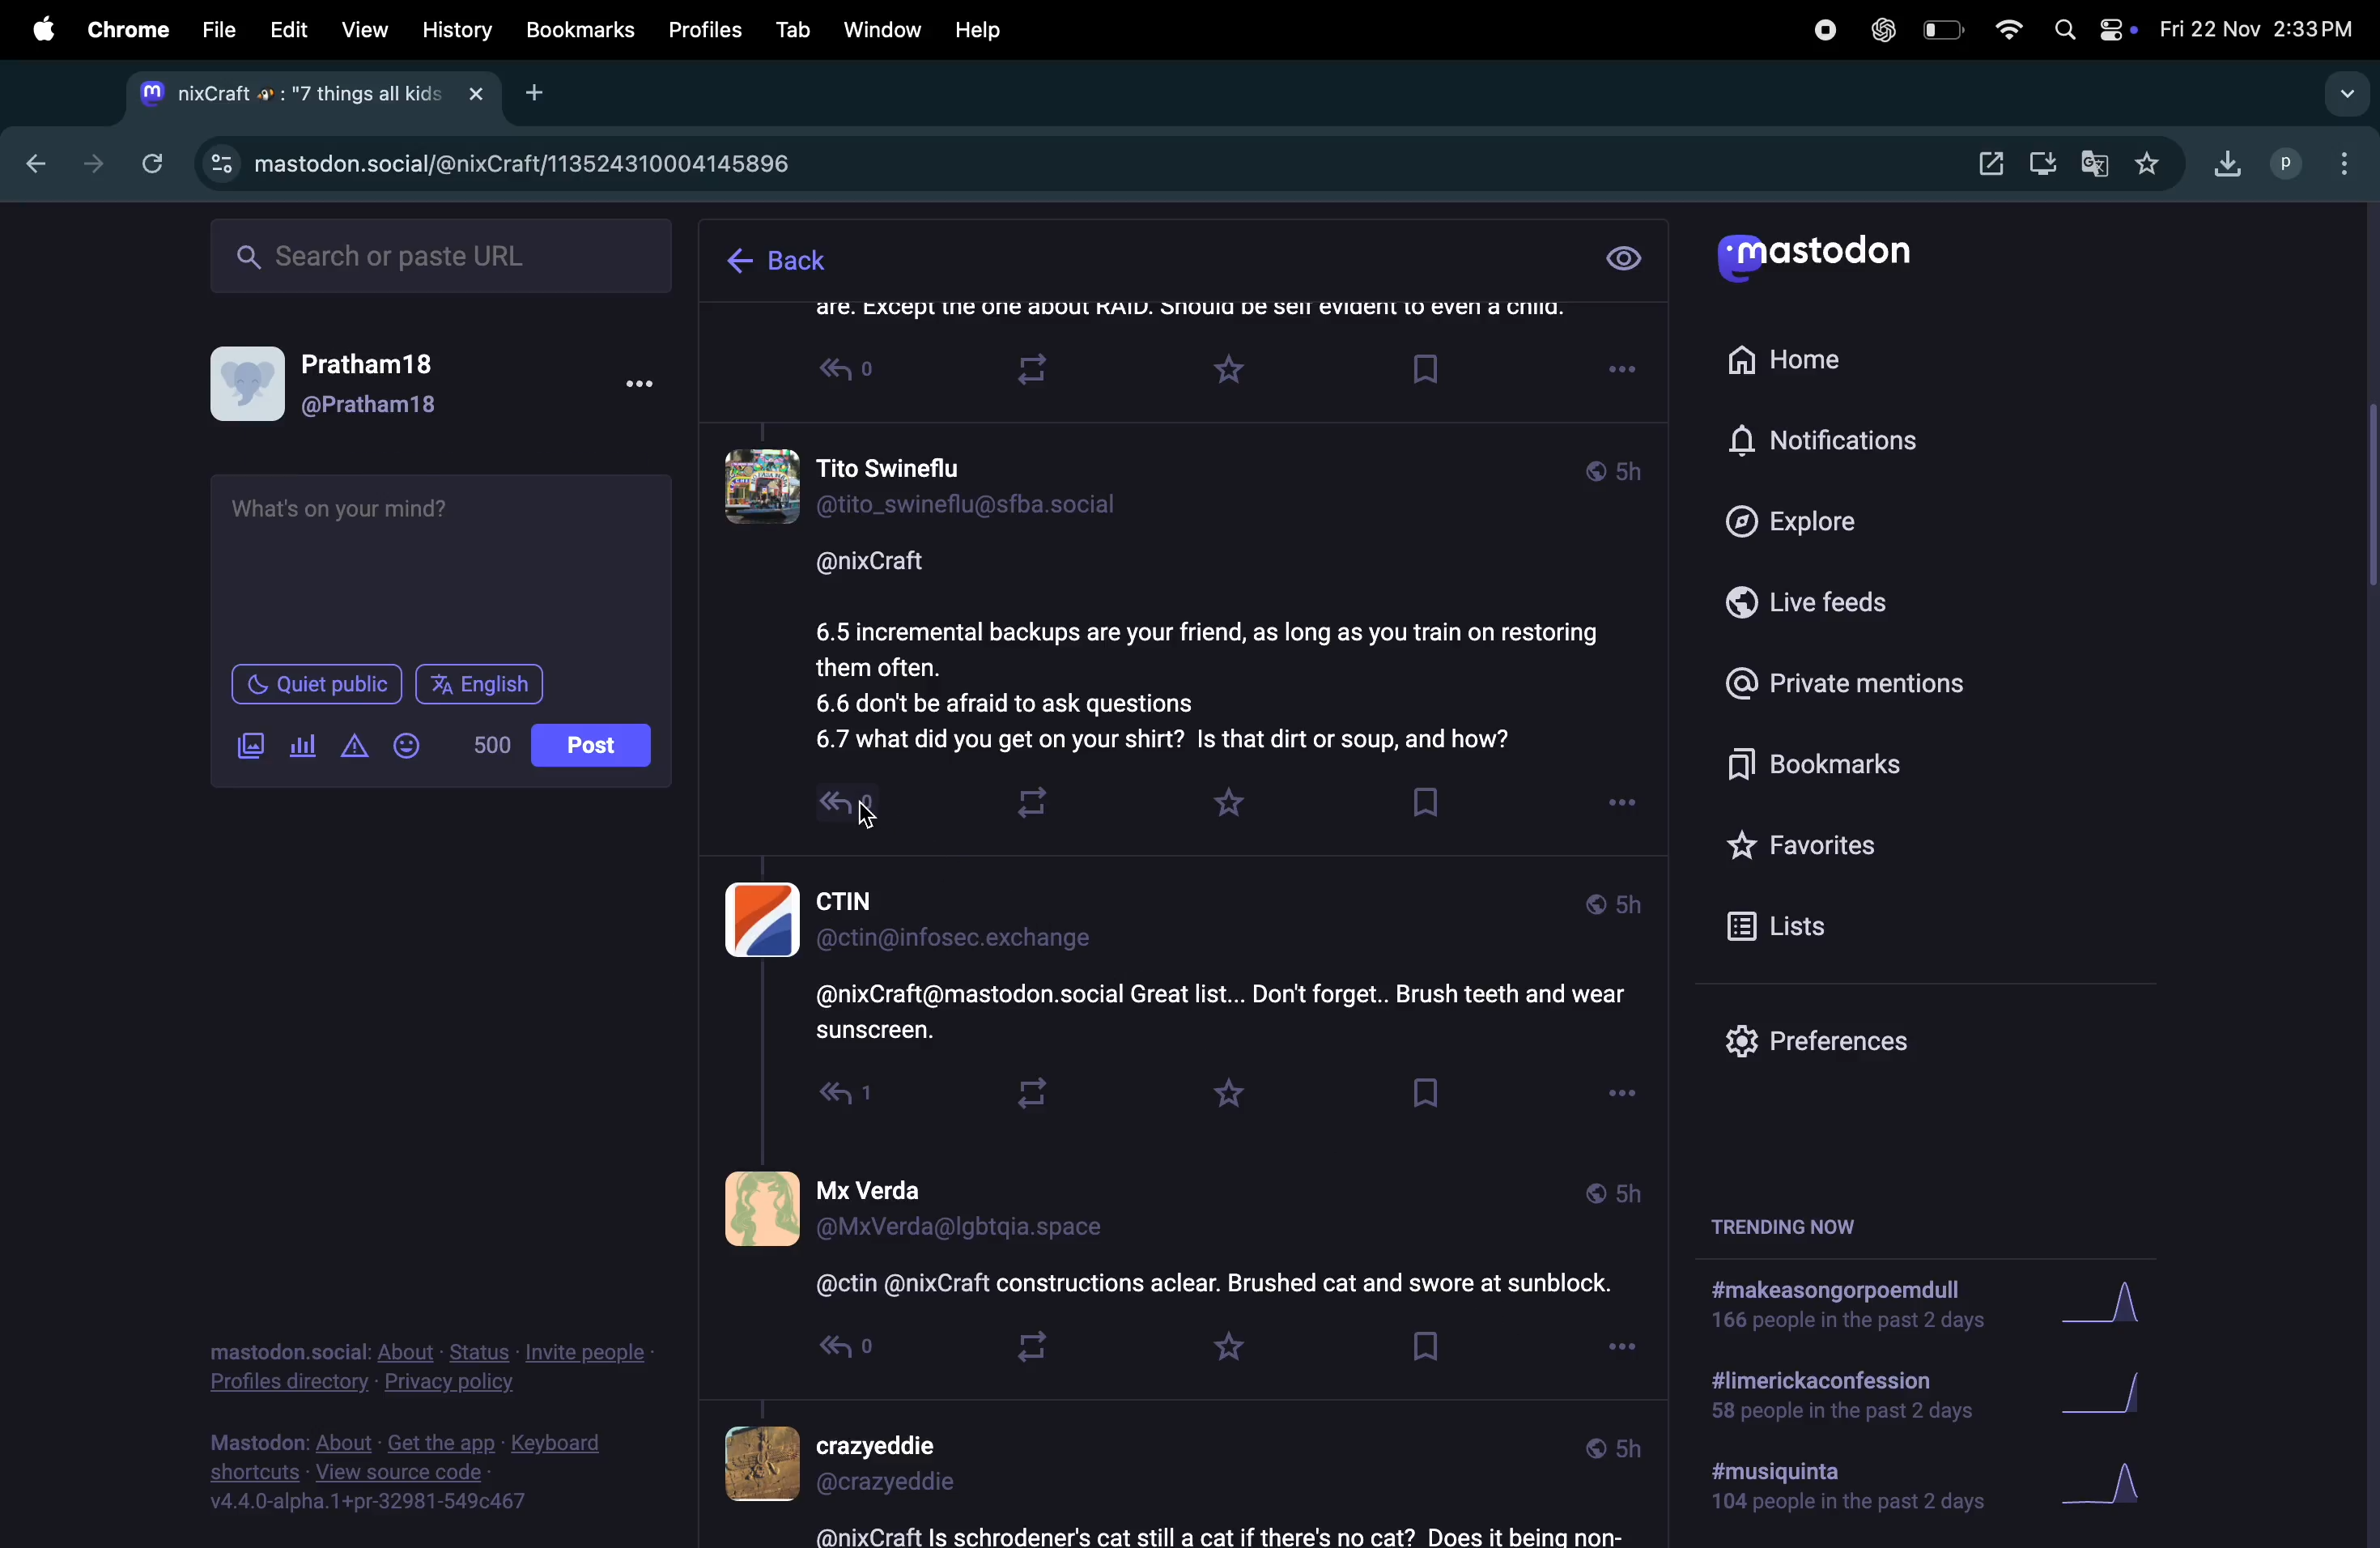 This screenshot has height=1548, width=2380. I want to click on #makeasongorpoemdull
166 people in the past 2 days, so click(1844, 1308).